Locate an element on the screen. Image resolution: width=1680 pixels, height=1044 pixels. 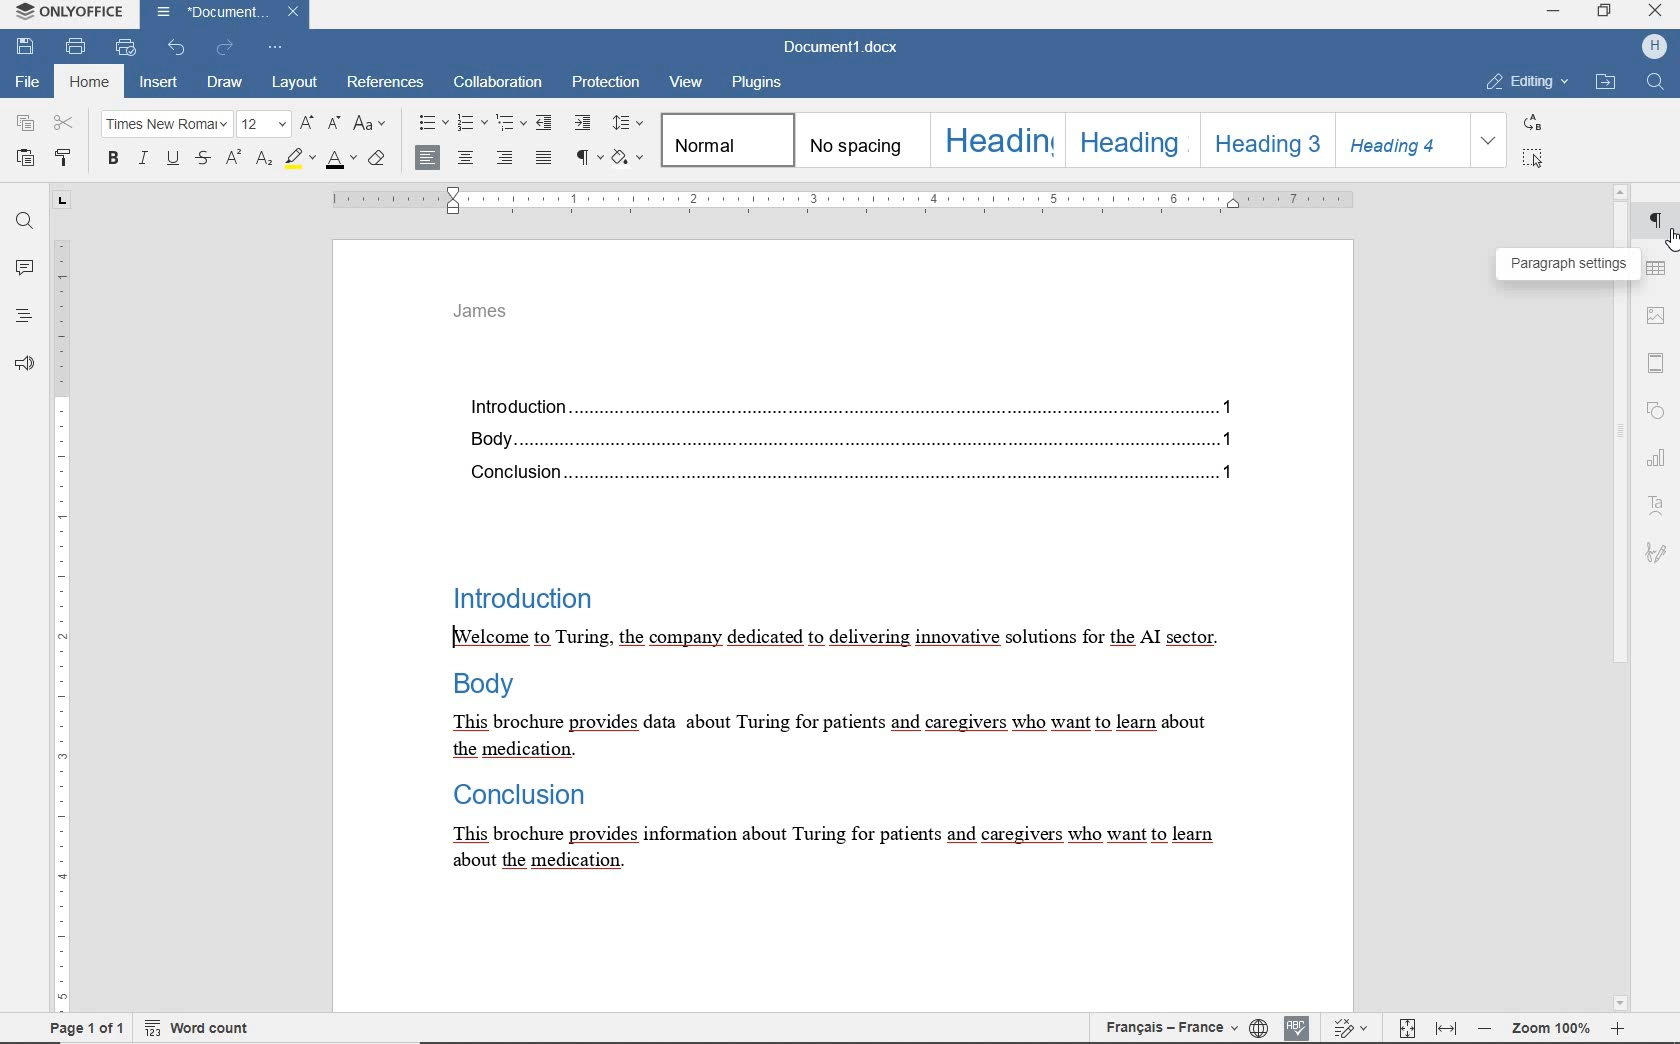
text language is located at coordinates (1168, 1030).